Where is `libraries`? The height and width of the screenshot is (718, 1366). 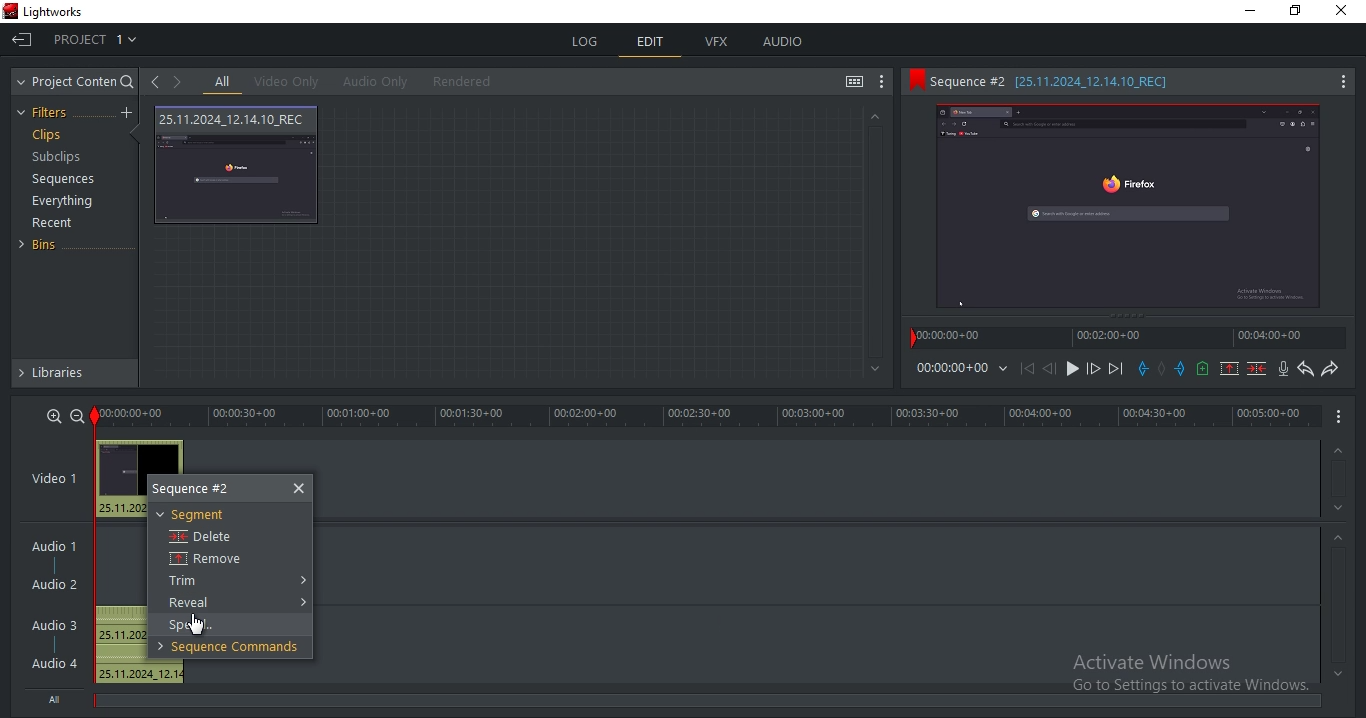 libraries is located at coordinates (78, 373).